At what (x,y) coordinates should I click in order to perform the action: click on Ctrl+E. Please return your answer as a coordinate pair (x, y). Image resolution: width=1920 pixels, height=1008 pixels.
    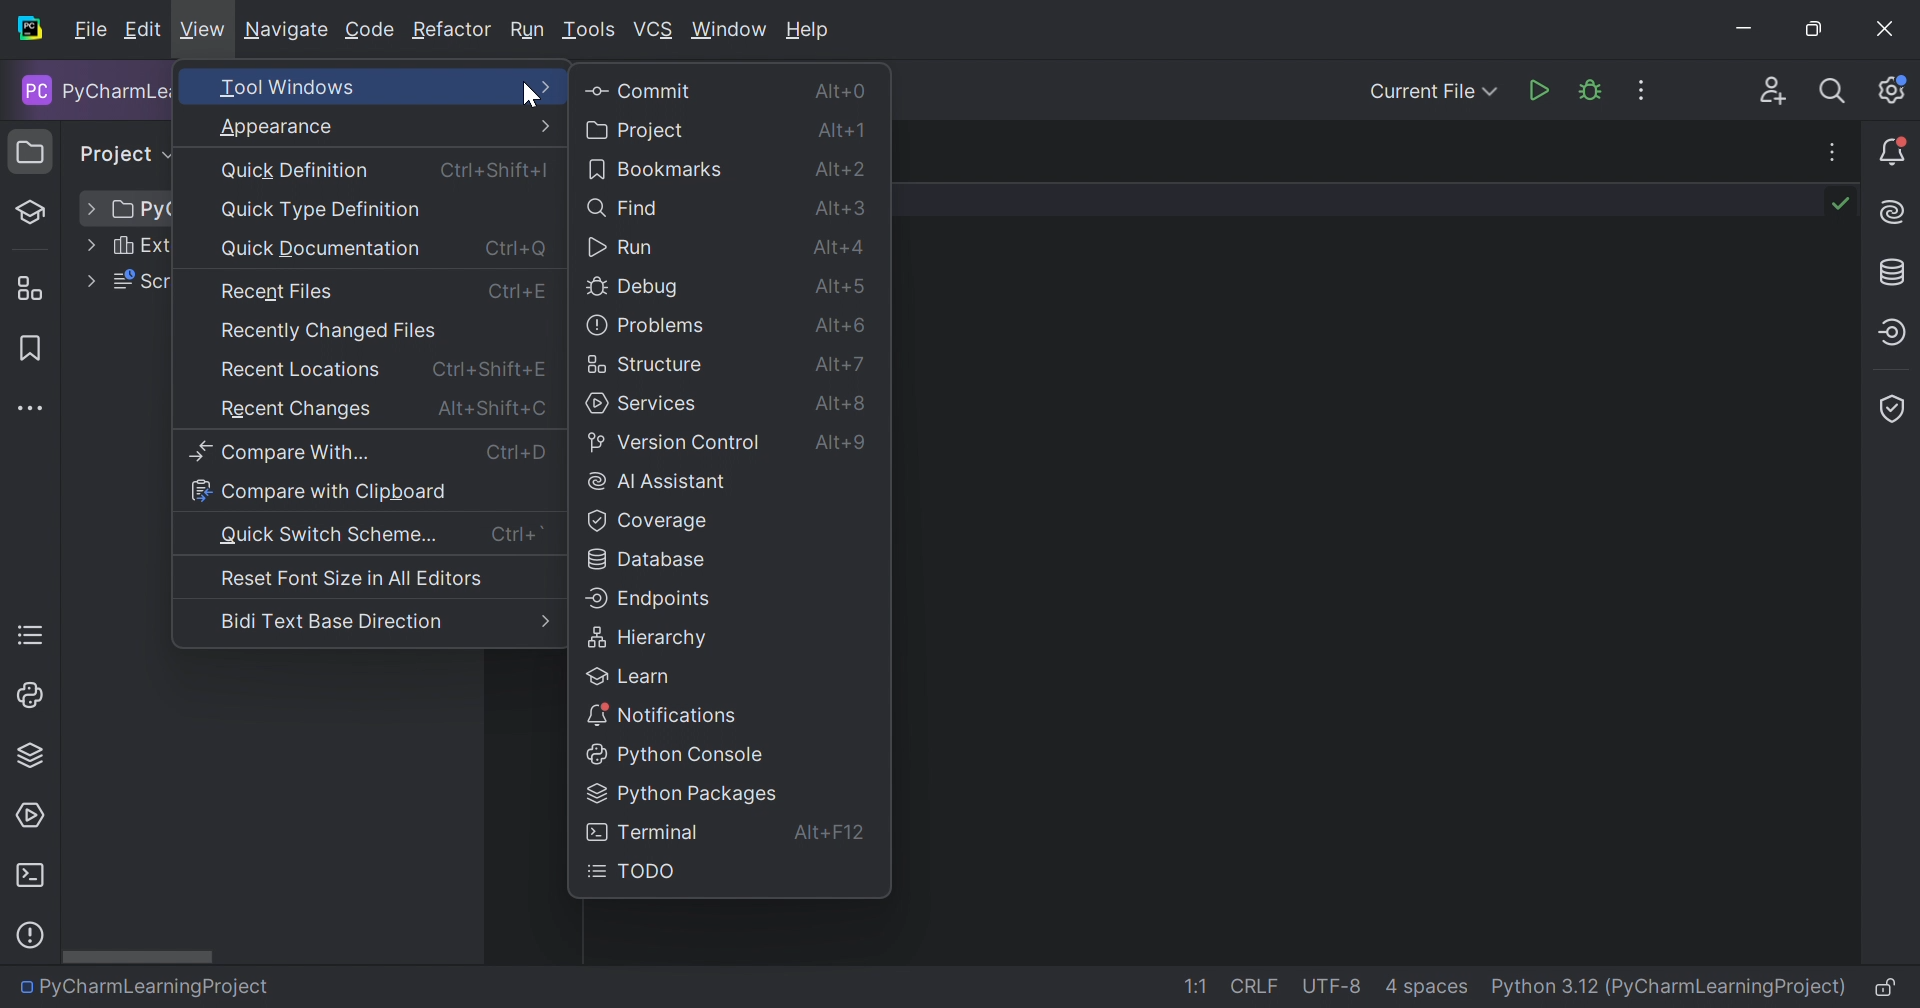
    Looking at the image, I should click on (516, 290).